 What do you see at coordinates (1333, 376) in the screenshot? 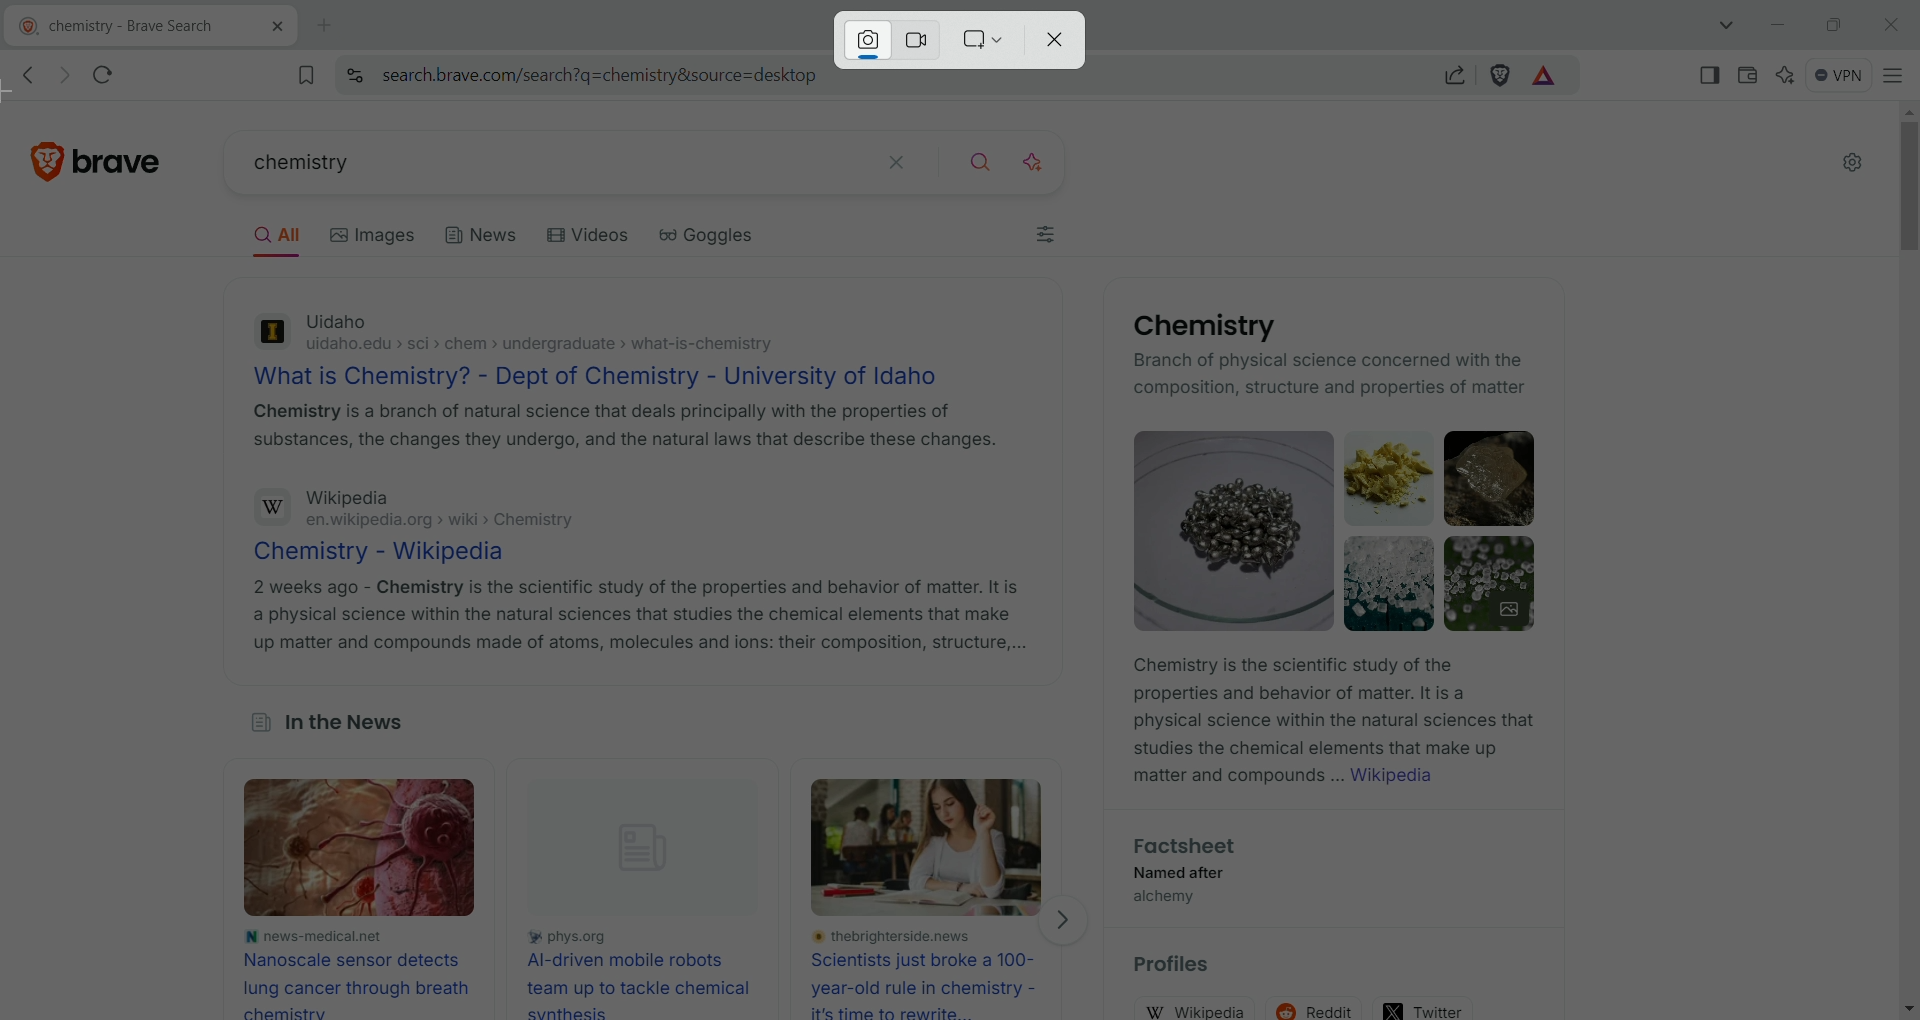
I see `branch of physical science concerned with the composition, structure and properties of matter` at bounding box center [1333, 376].